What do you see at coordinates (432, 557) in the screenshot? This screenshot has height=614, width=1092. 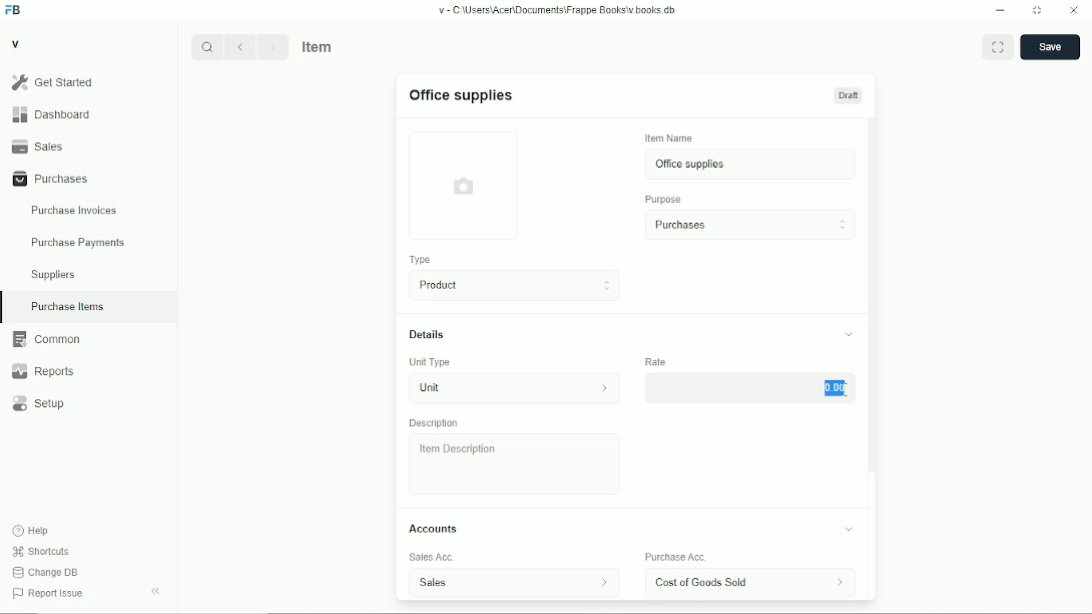 I see `sales acc.` at bounding box center [432, 557].